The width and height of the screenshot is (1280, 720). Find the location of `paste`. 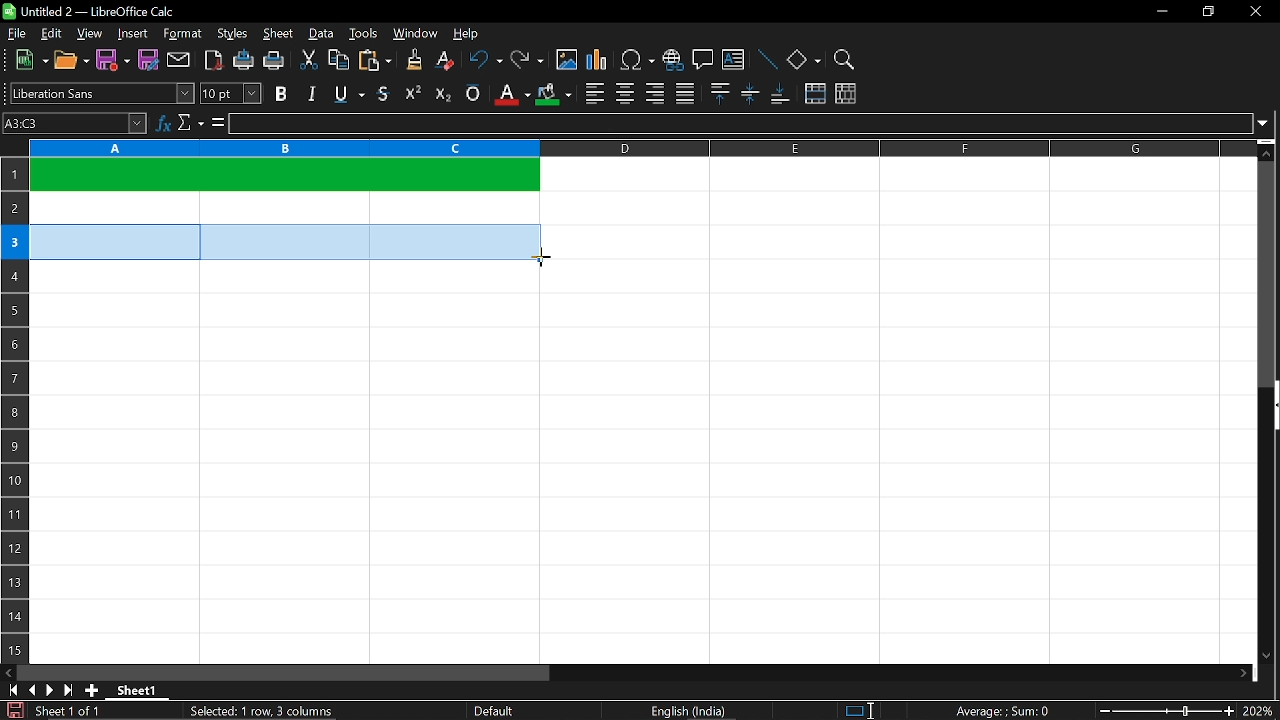

paste is located at coordinates (374, 61).